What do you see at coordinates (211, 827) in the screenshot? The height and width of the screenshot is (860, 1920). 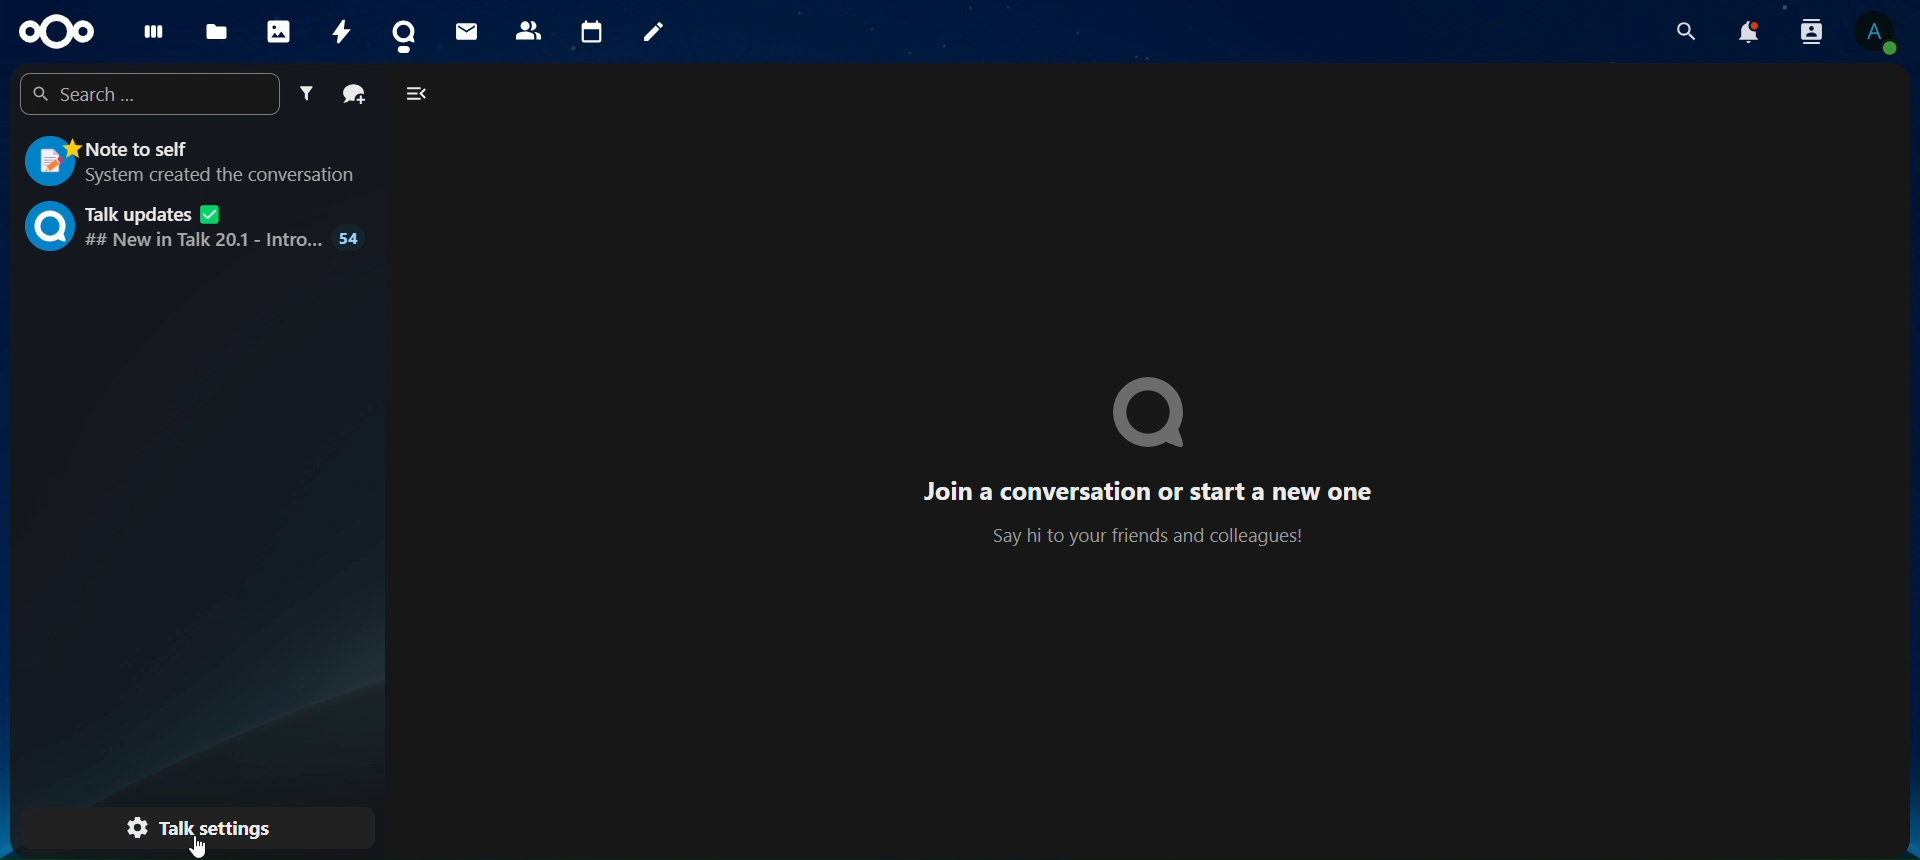 I see `talk settings` at bounding box center [211, 827].